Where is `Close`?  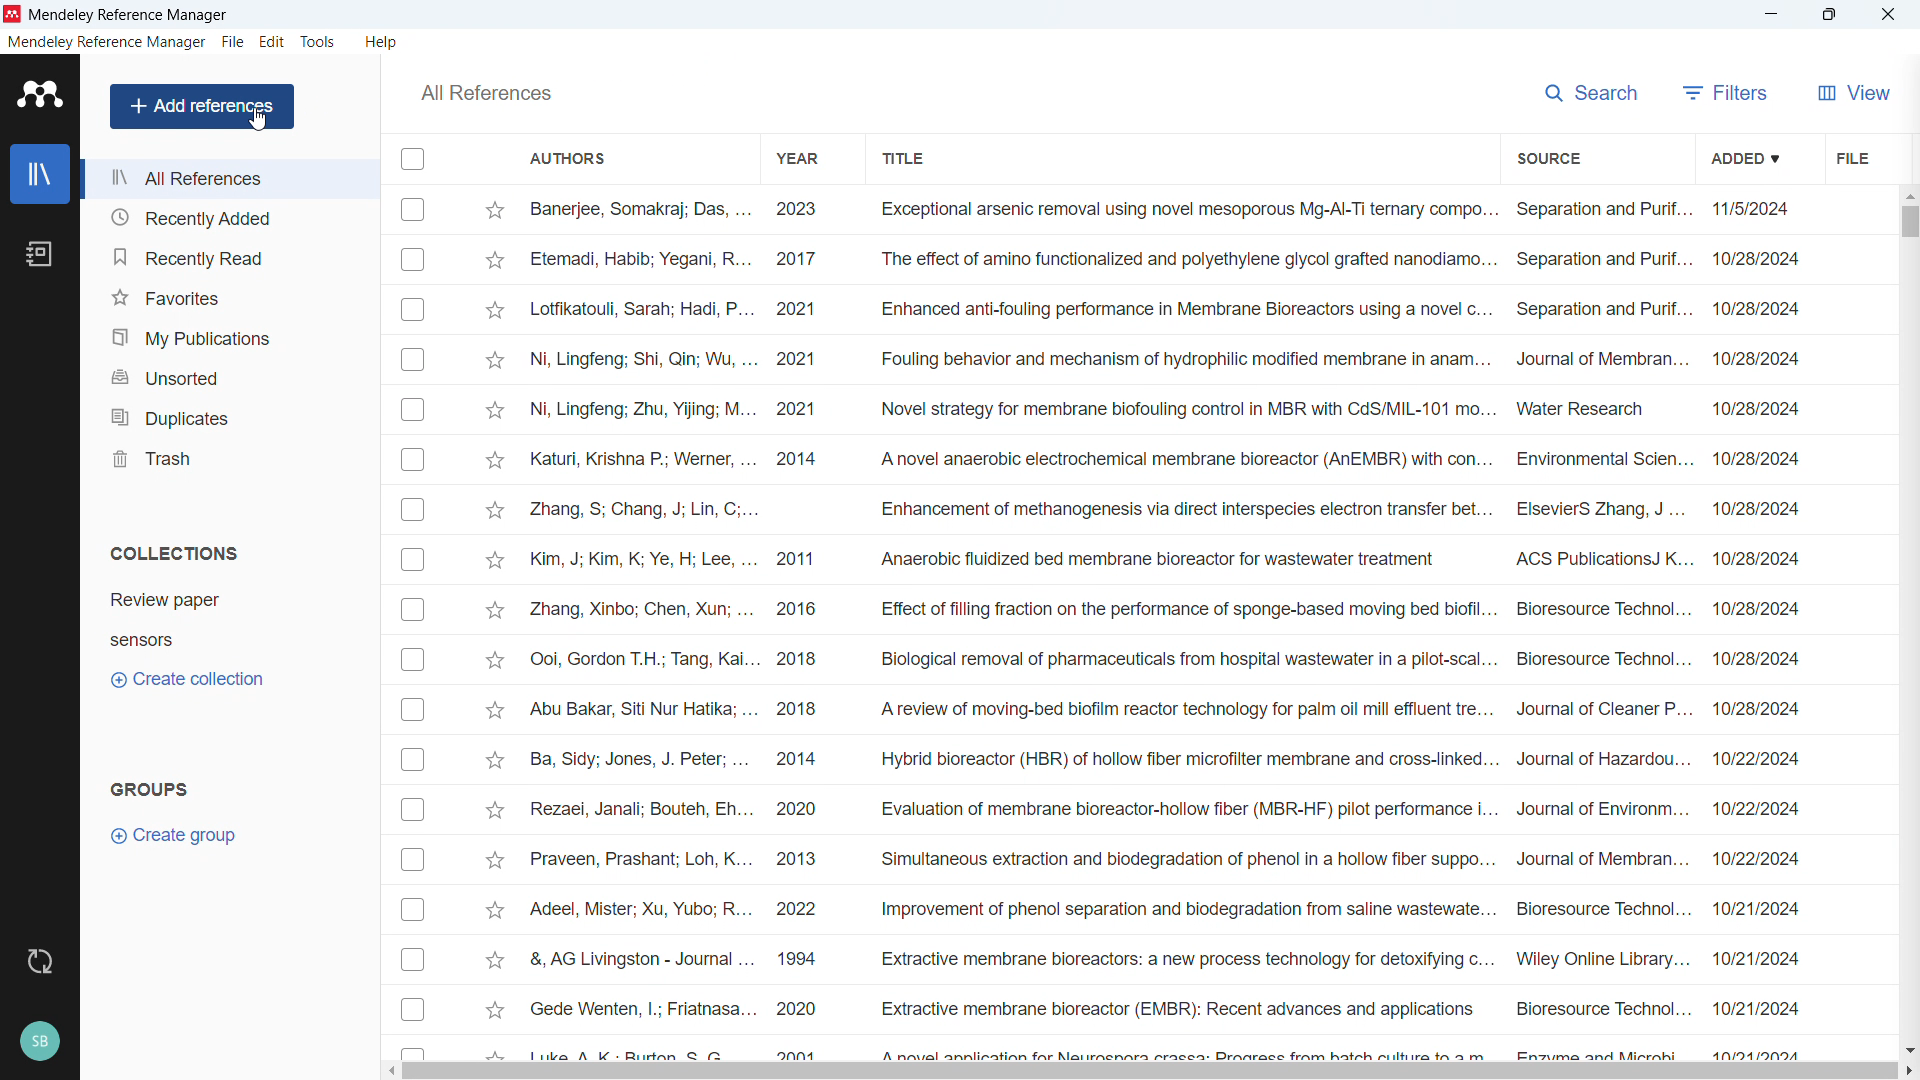
Close is located at coordinates (1888, 15).